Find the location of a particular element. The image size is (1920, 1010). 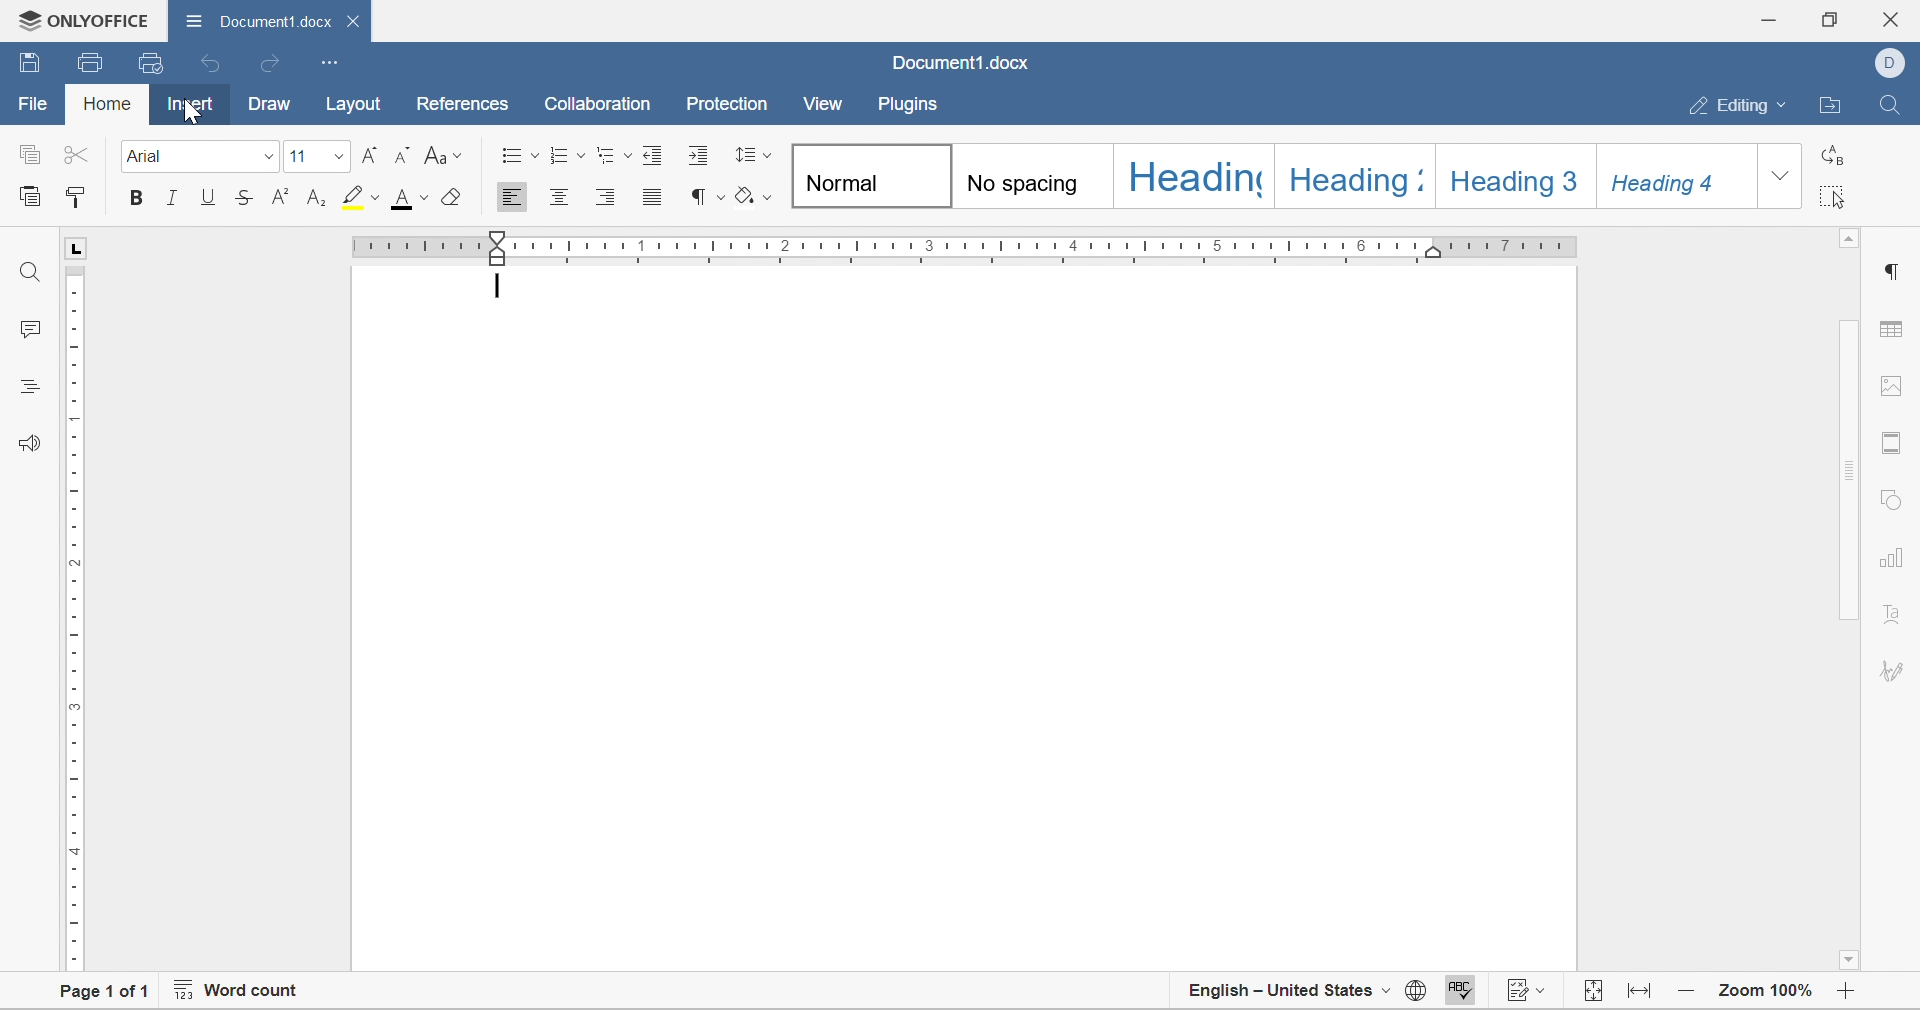

Zoom out is located at coordinates (1688, 994).